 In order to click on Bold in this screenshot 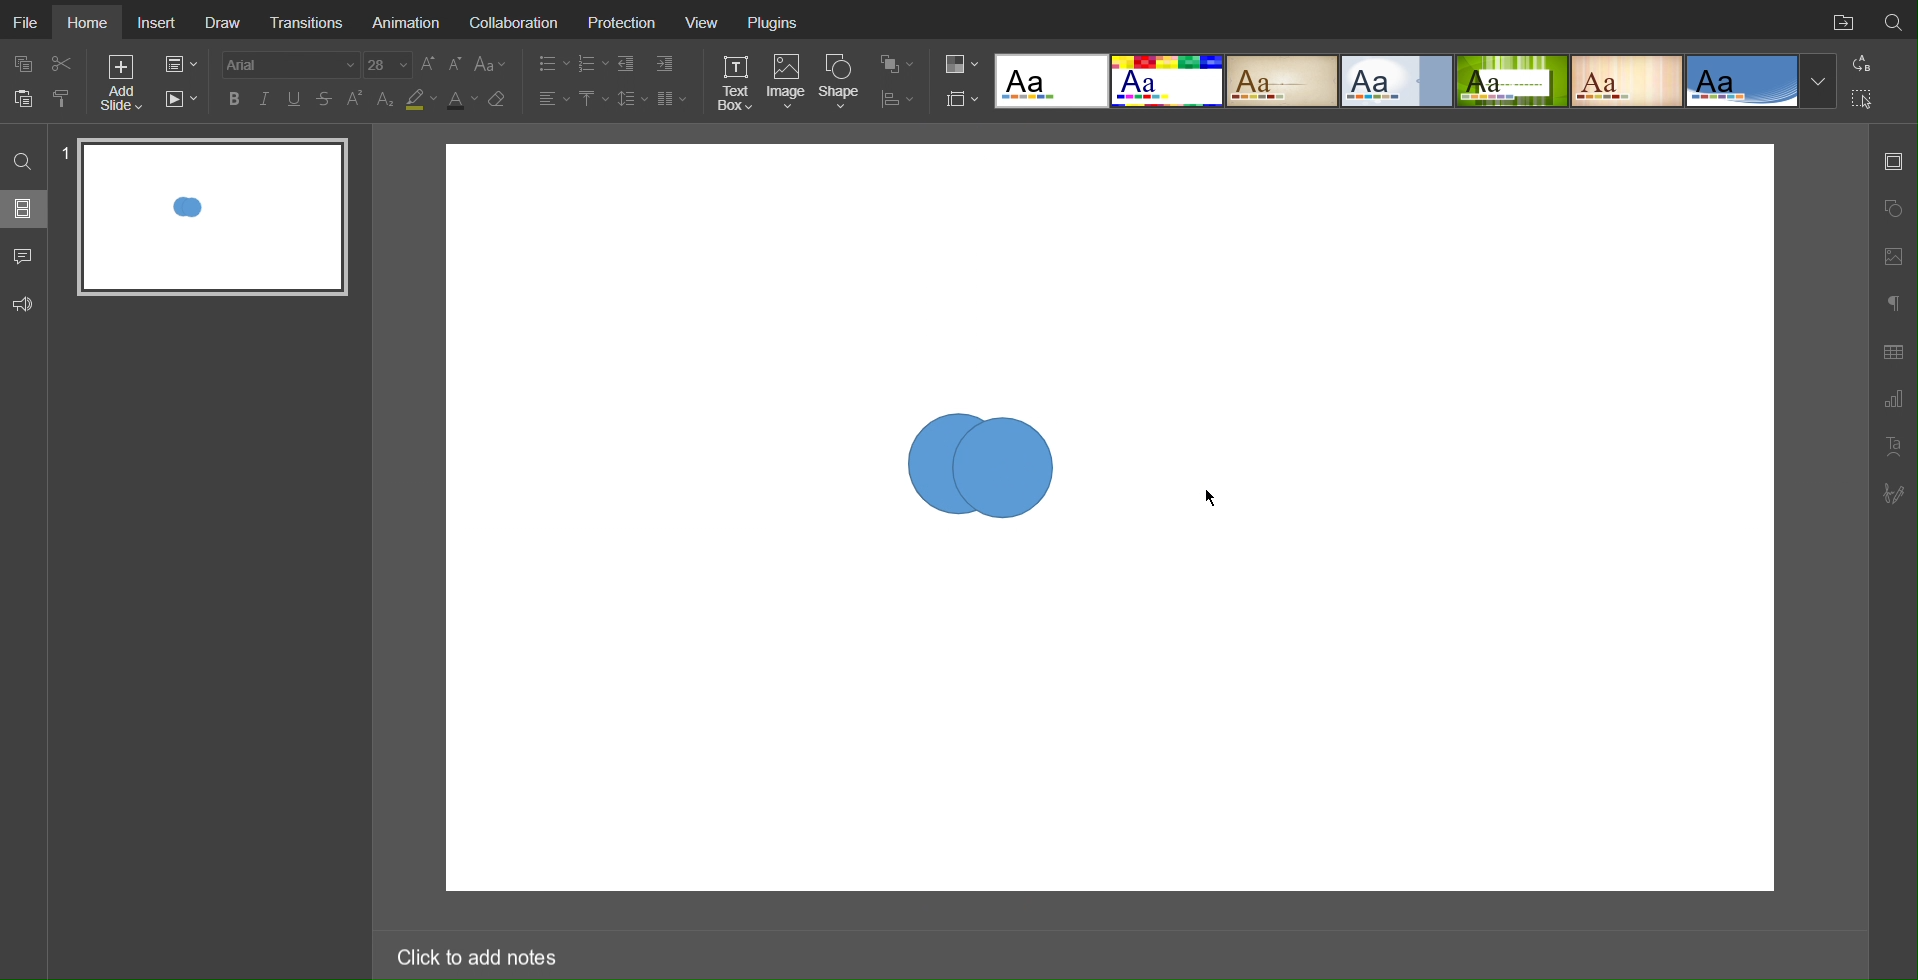, I will do `click(234, 98)`.